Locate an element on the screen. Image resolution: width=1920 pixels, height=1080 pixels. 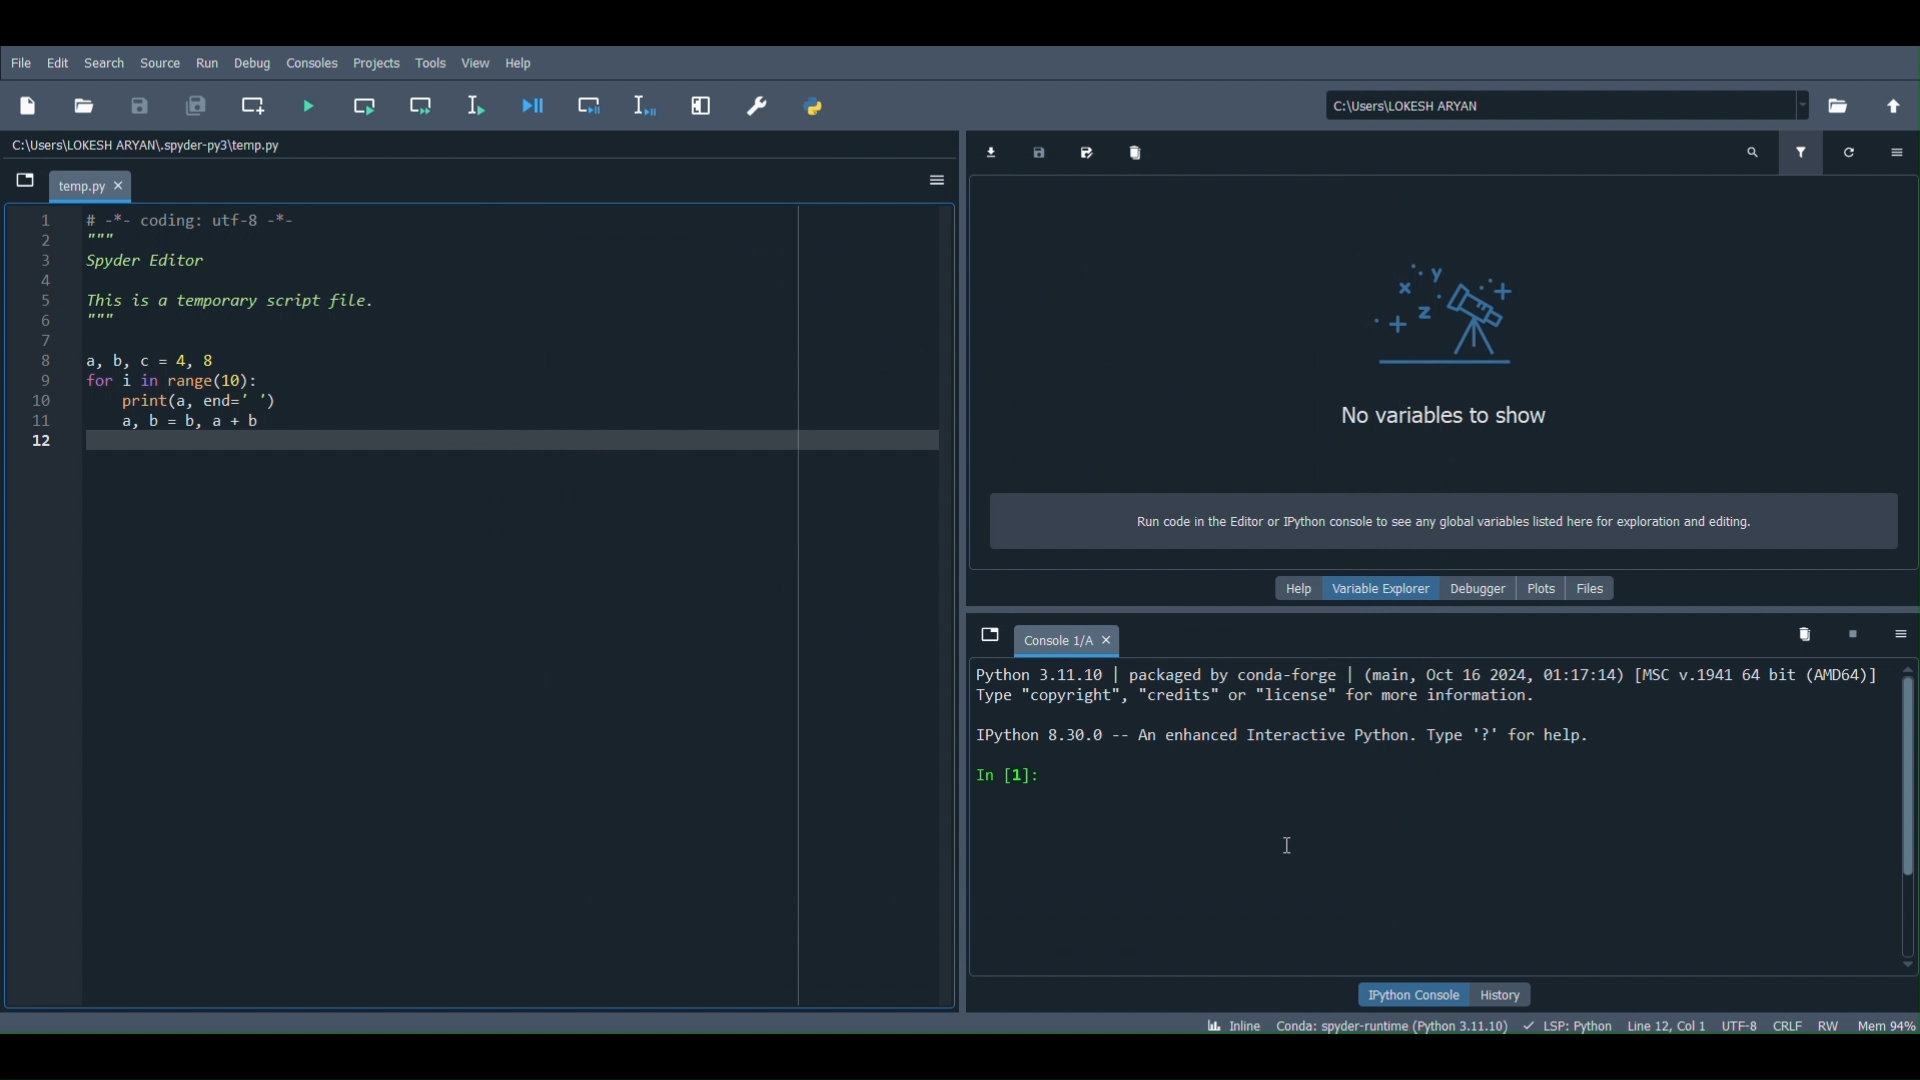
History is located at coordinates (1507, 992).